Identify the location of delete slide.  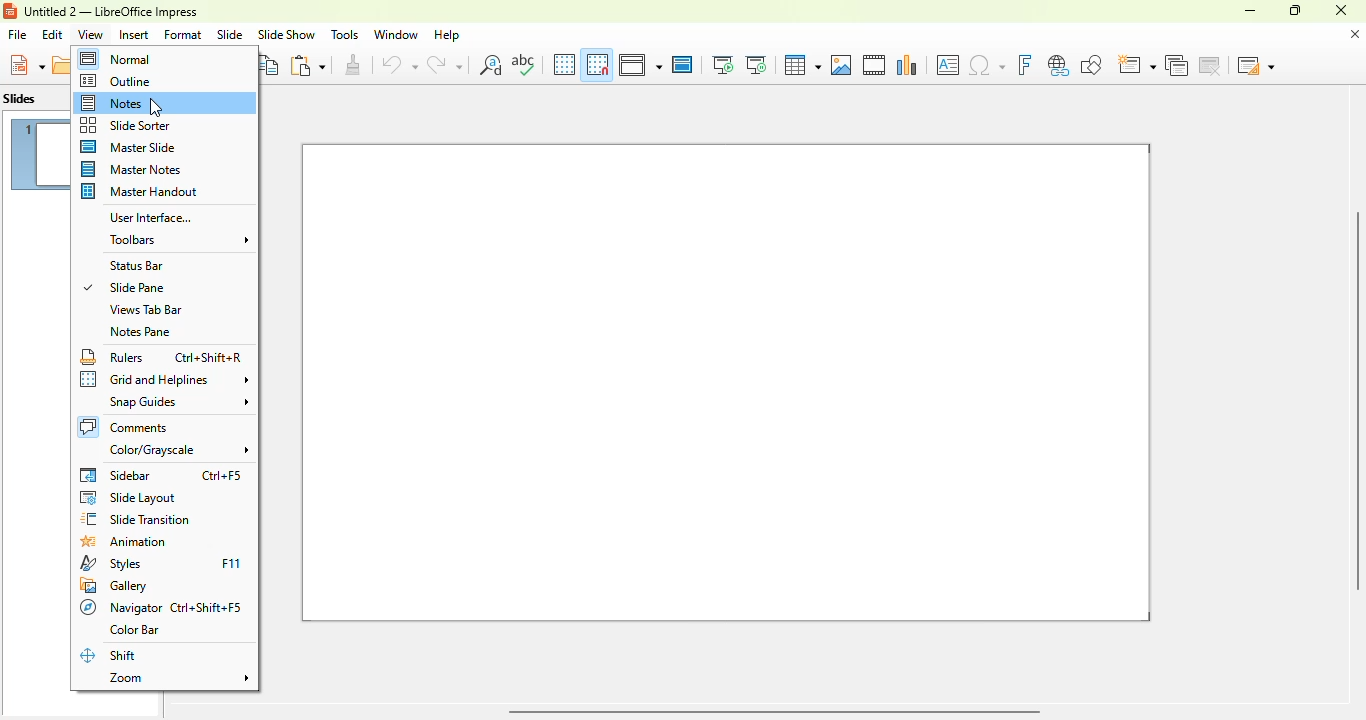
(1209, 64).